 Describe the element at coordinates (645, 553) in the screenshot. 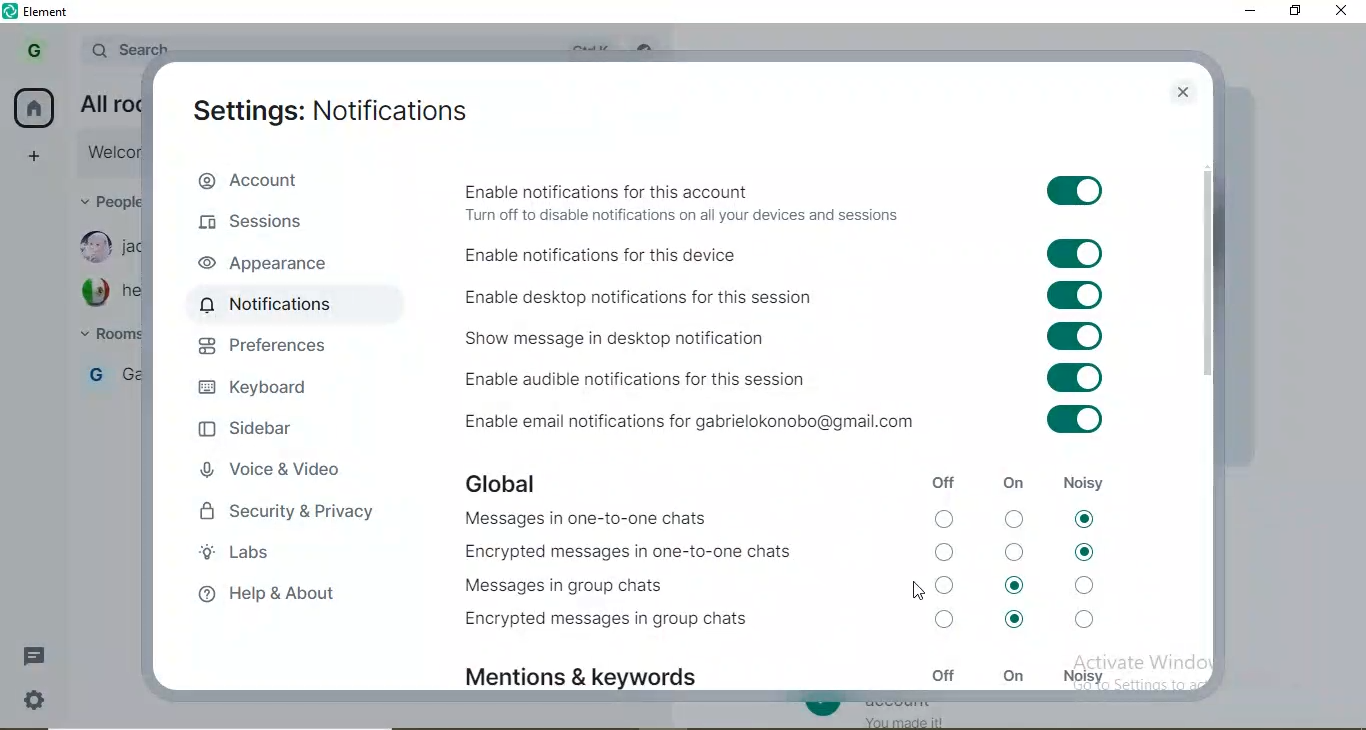

I see `encrypted messages in one to one chats` at that location.